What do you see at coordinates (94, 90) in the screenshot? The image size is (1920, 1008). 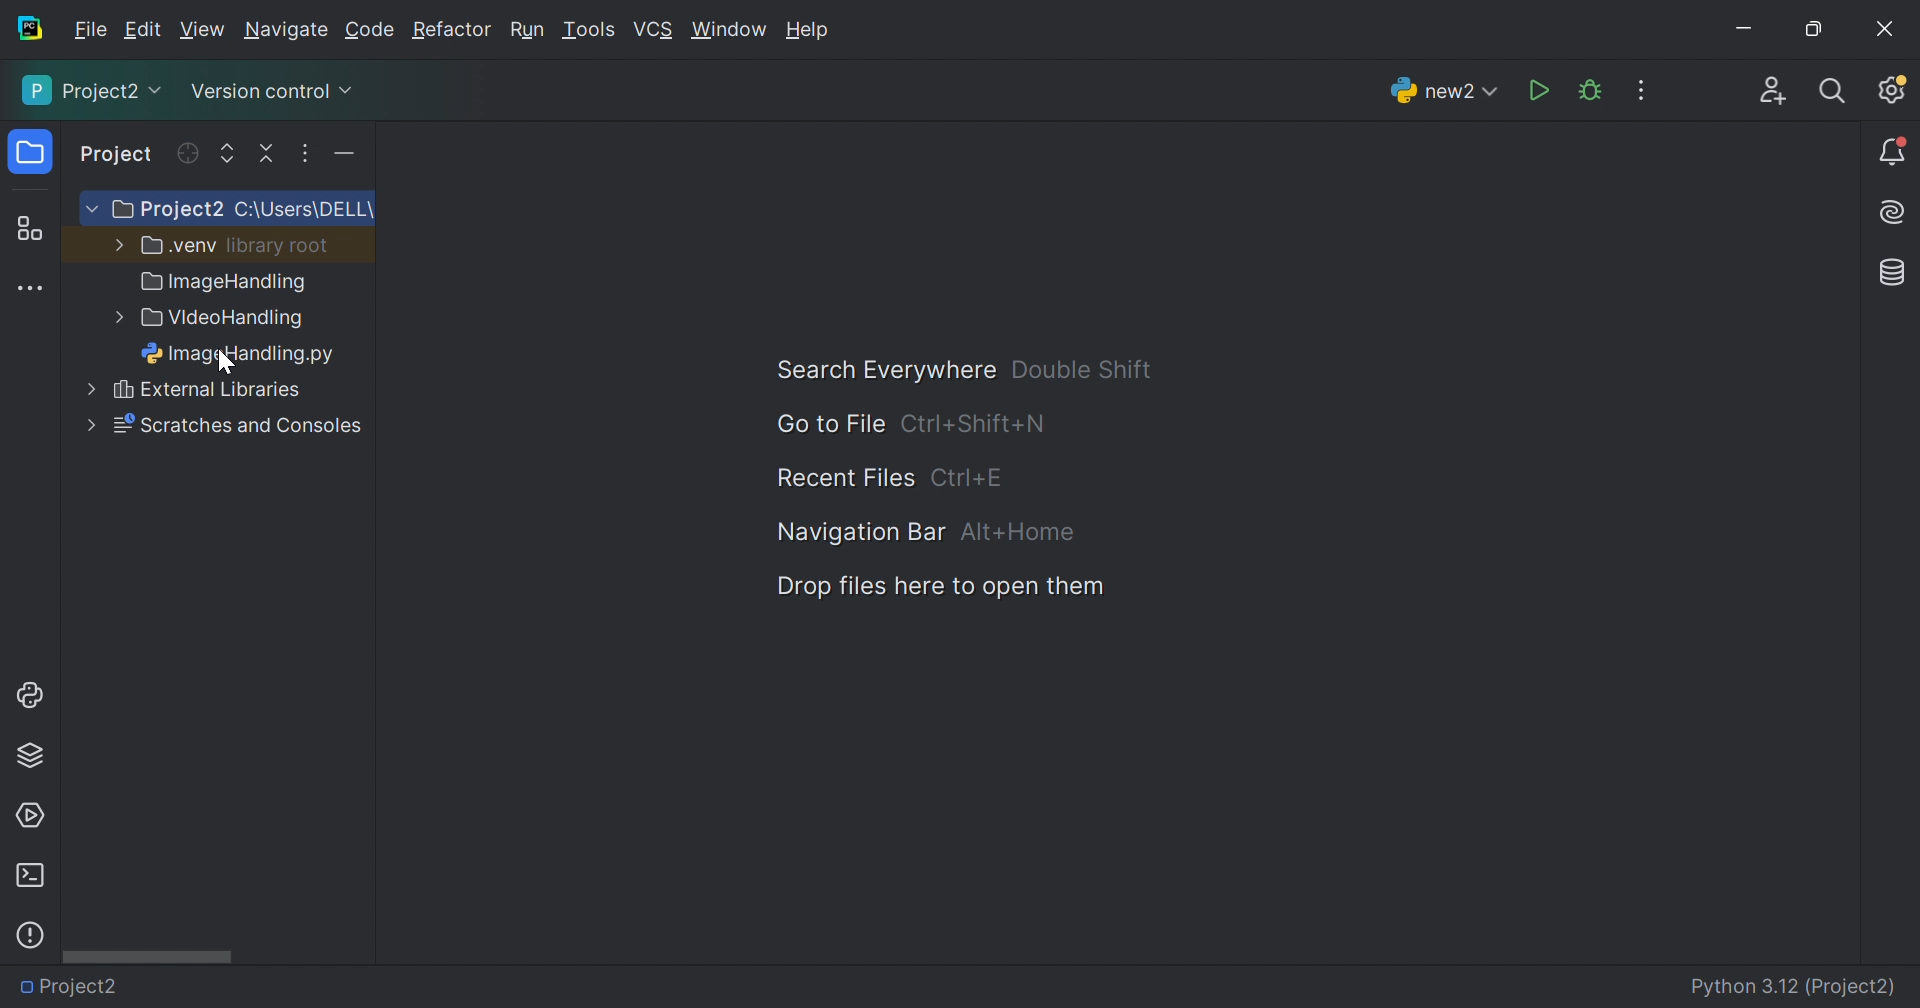 I see `Project2` at bounding box center [94, 90].